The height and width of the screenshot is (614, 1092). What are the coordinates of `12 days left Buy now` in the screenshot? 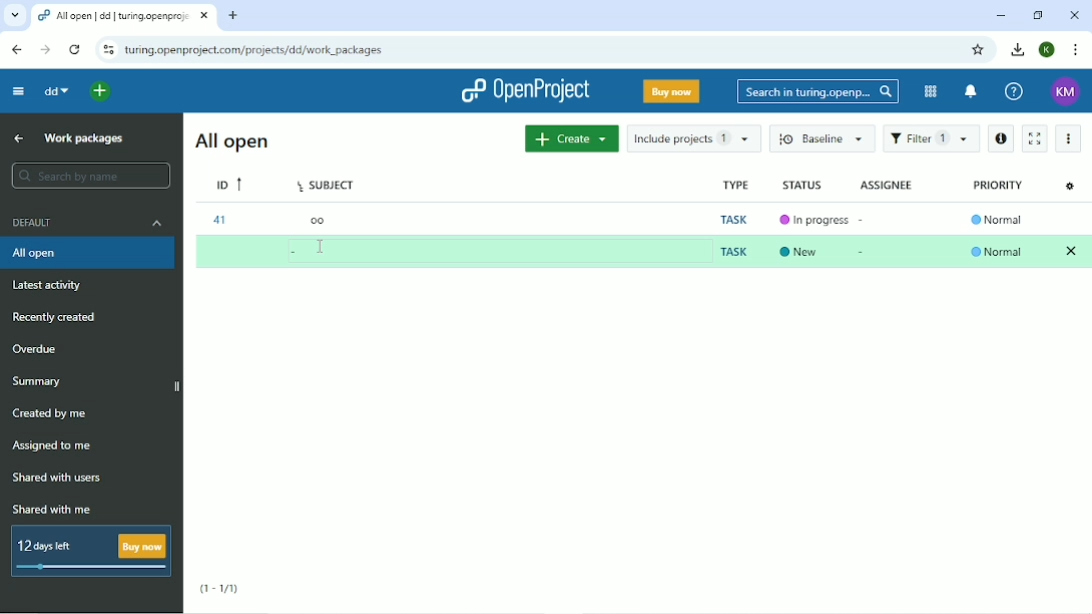 It's located at (92, 551).